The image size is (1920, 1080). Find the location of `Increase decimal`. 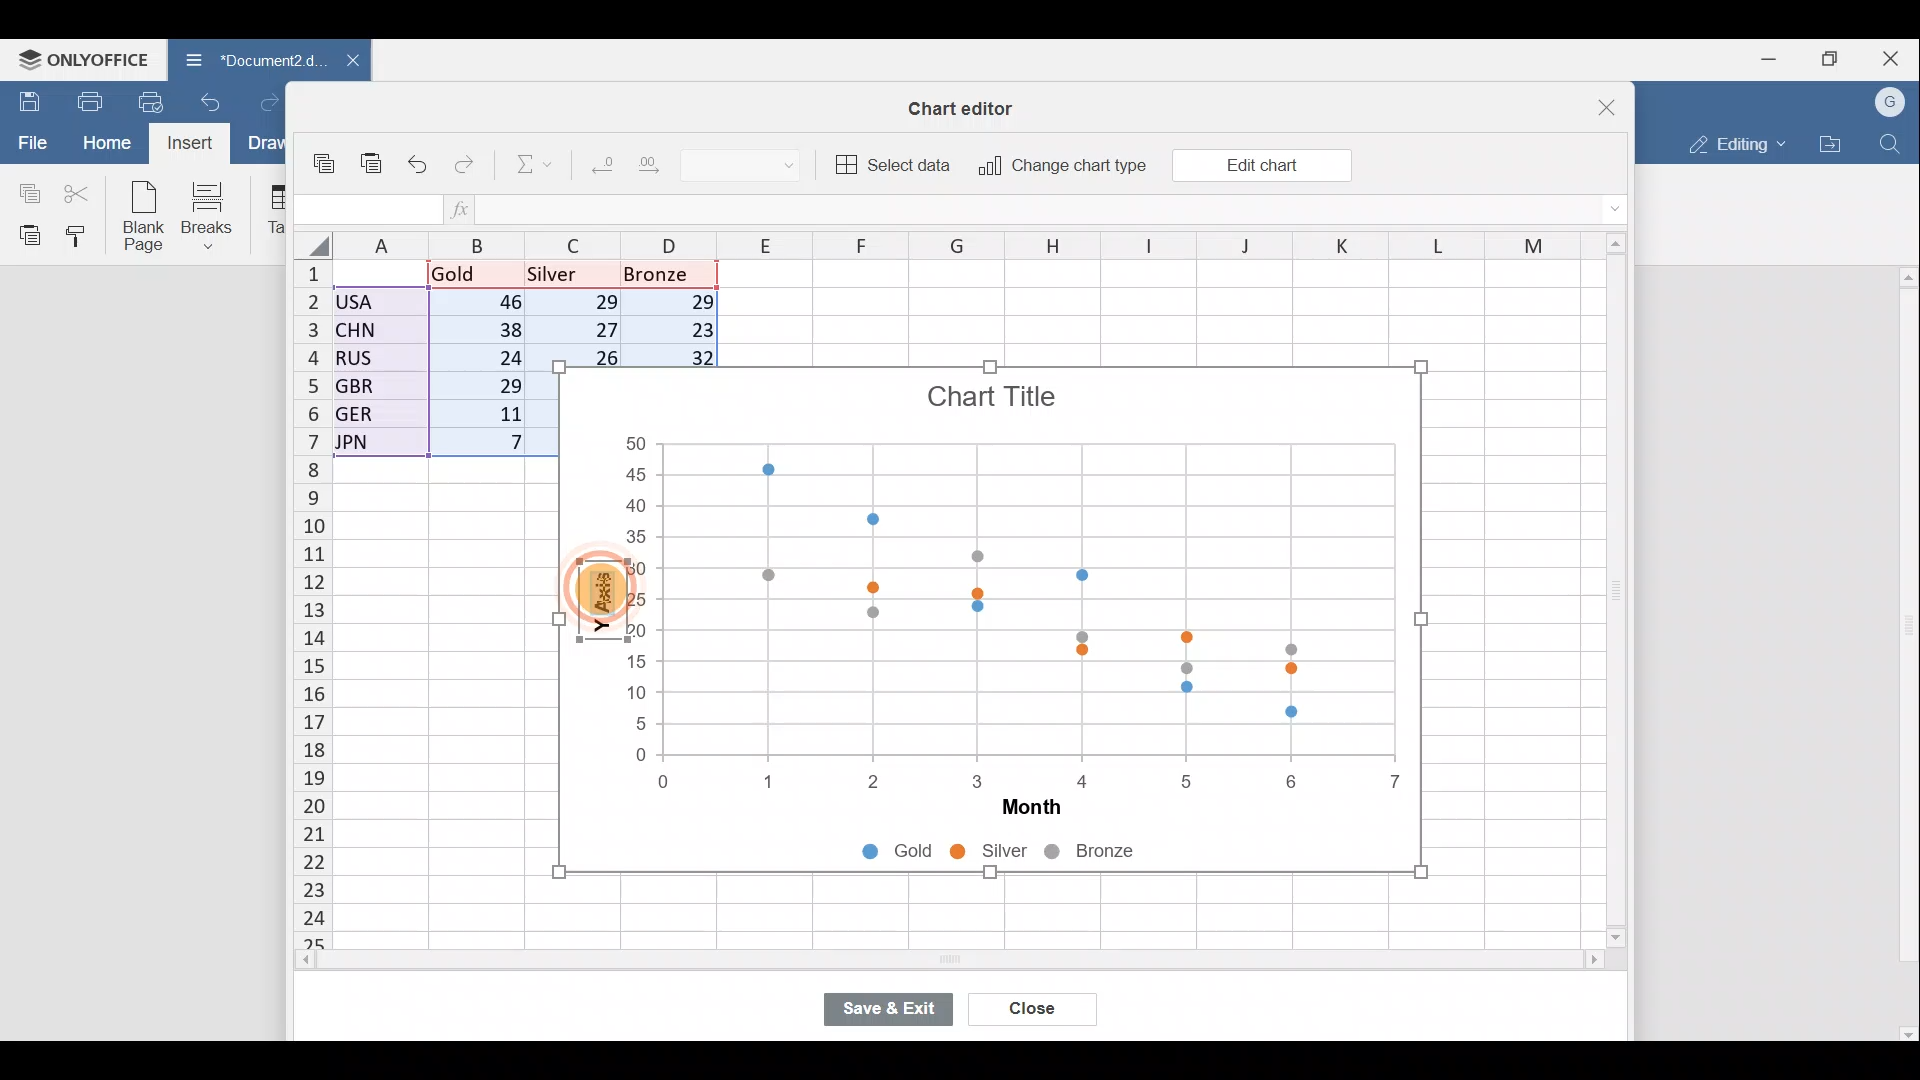

Increase decimal is located at coordinates (659, 170).